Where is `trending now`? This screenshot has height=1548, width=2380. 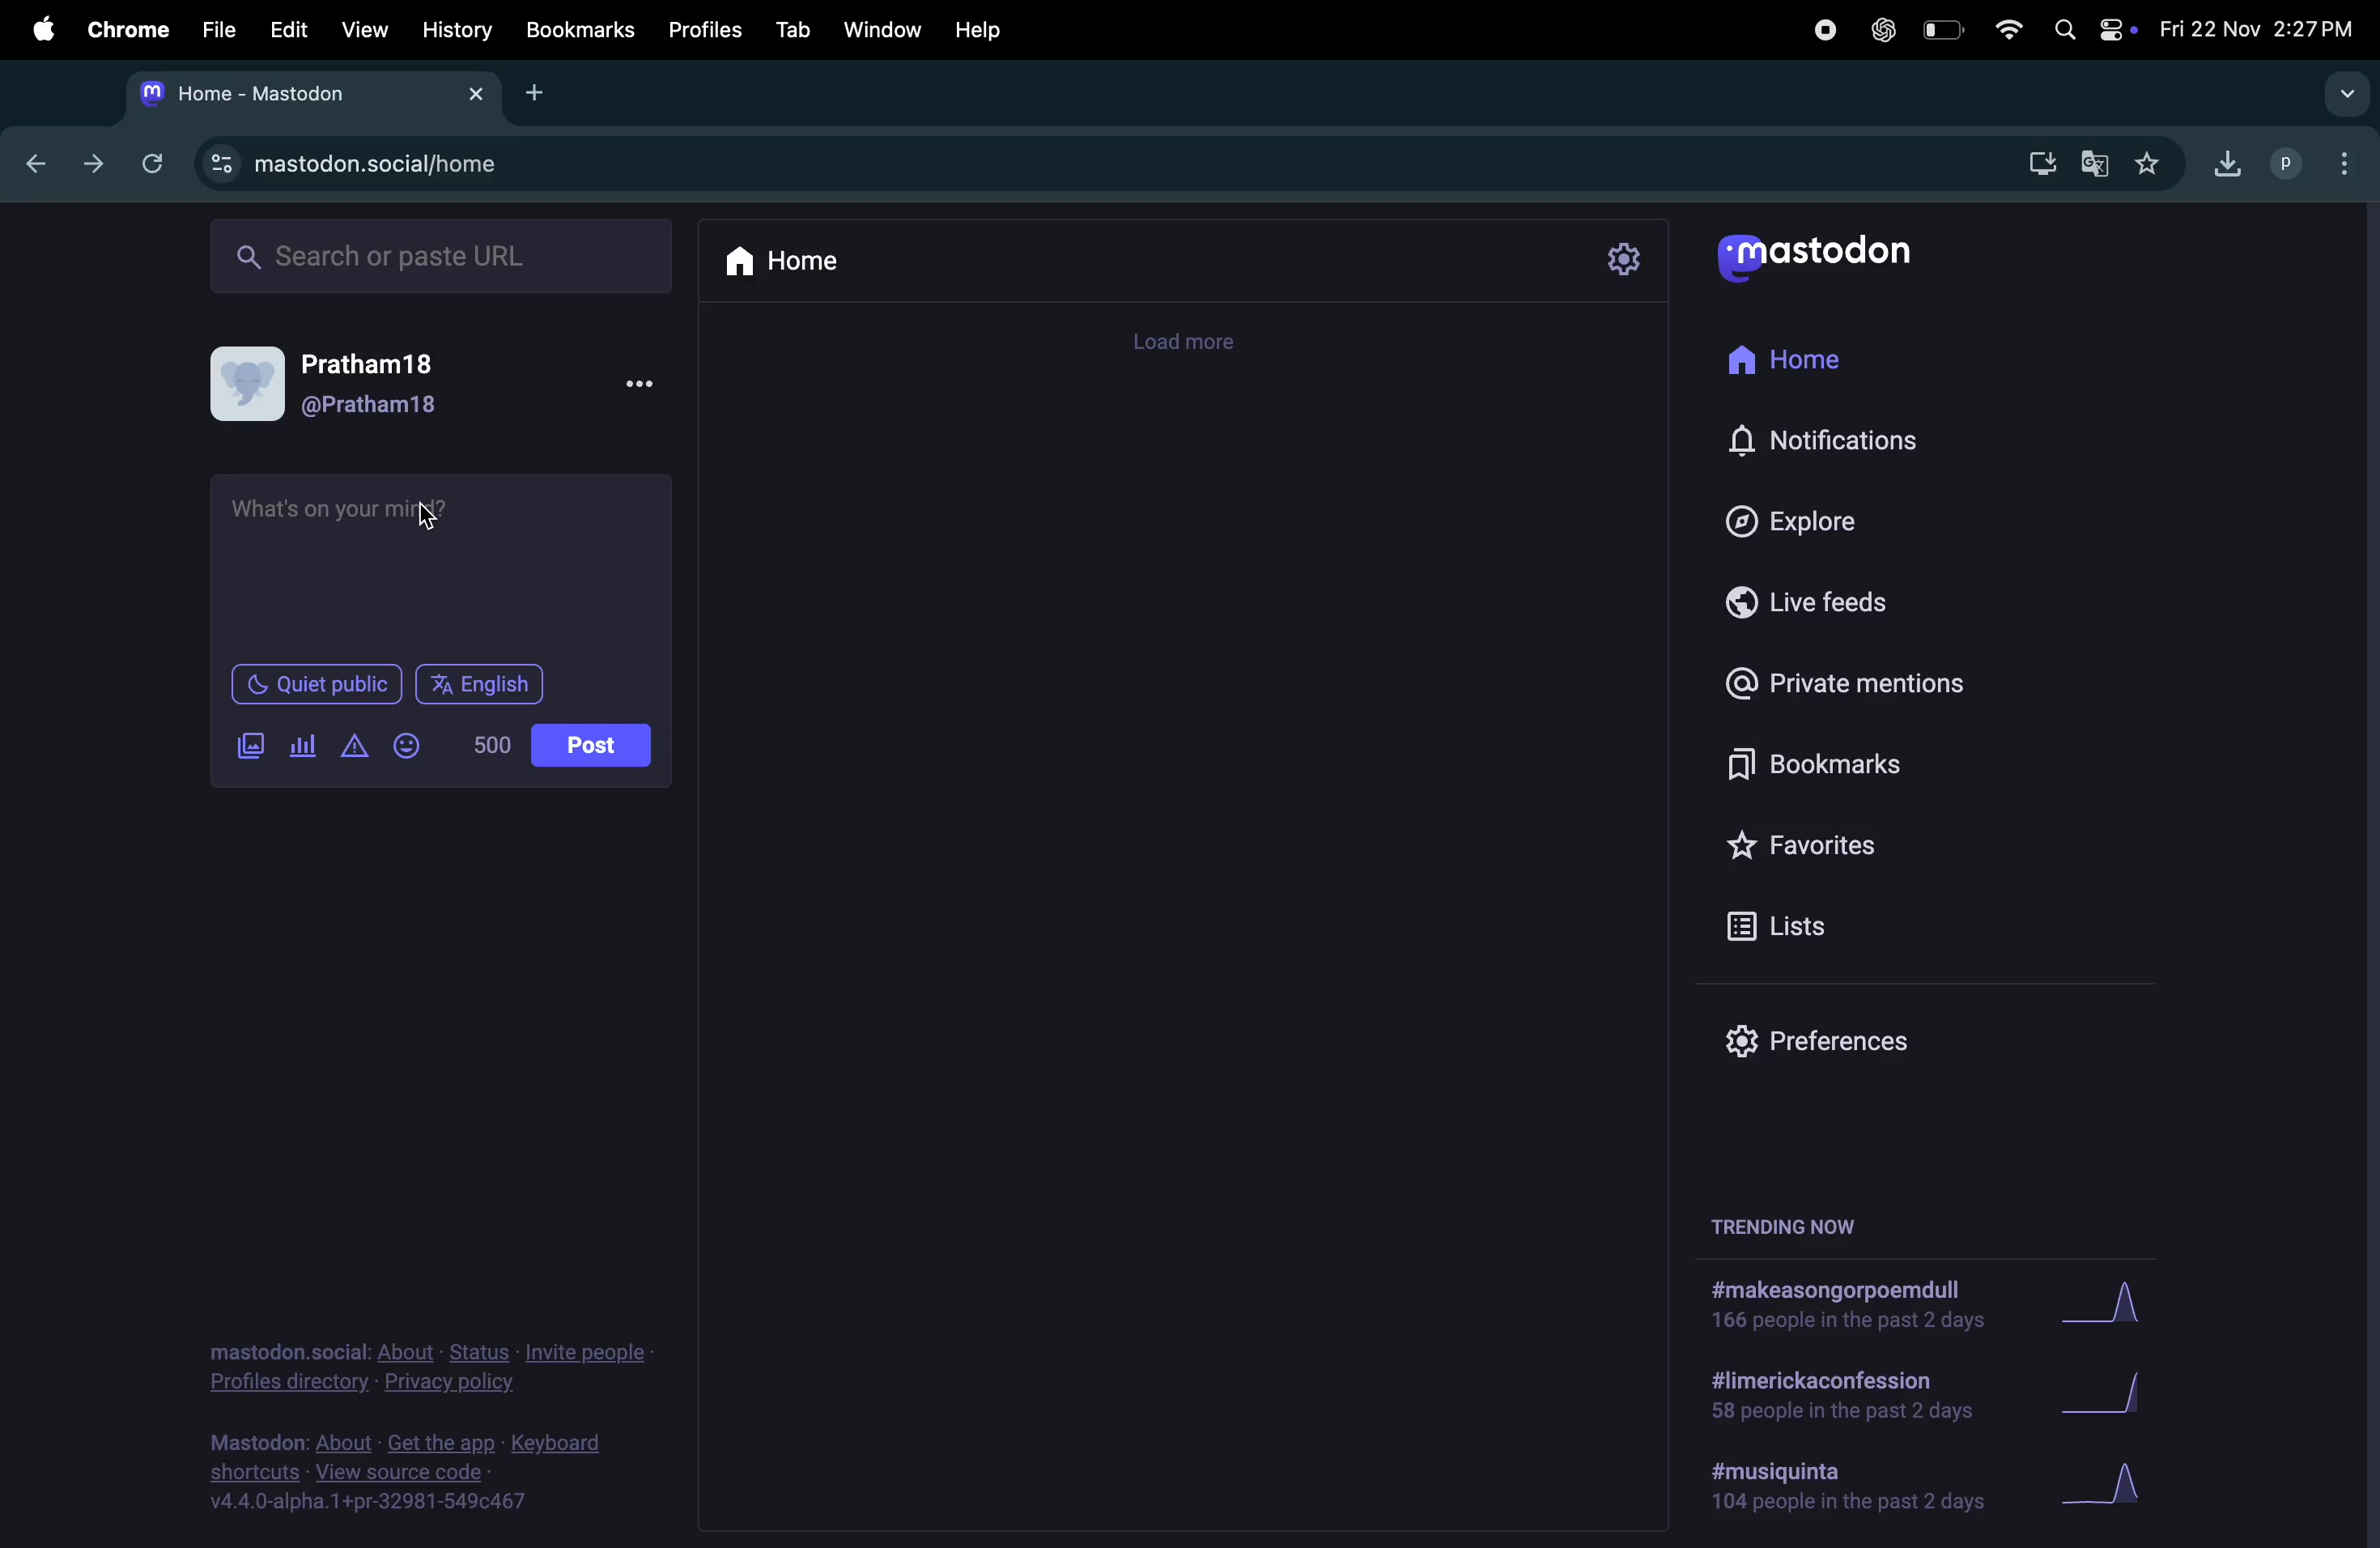 trending now is located at coordinates (1806, 1222).